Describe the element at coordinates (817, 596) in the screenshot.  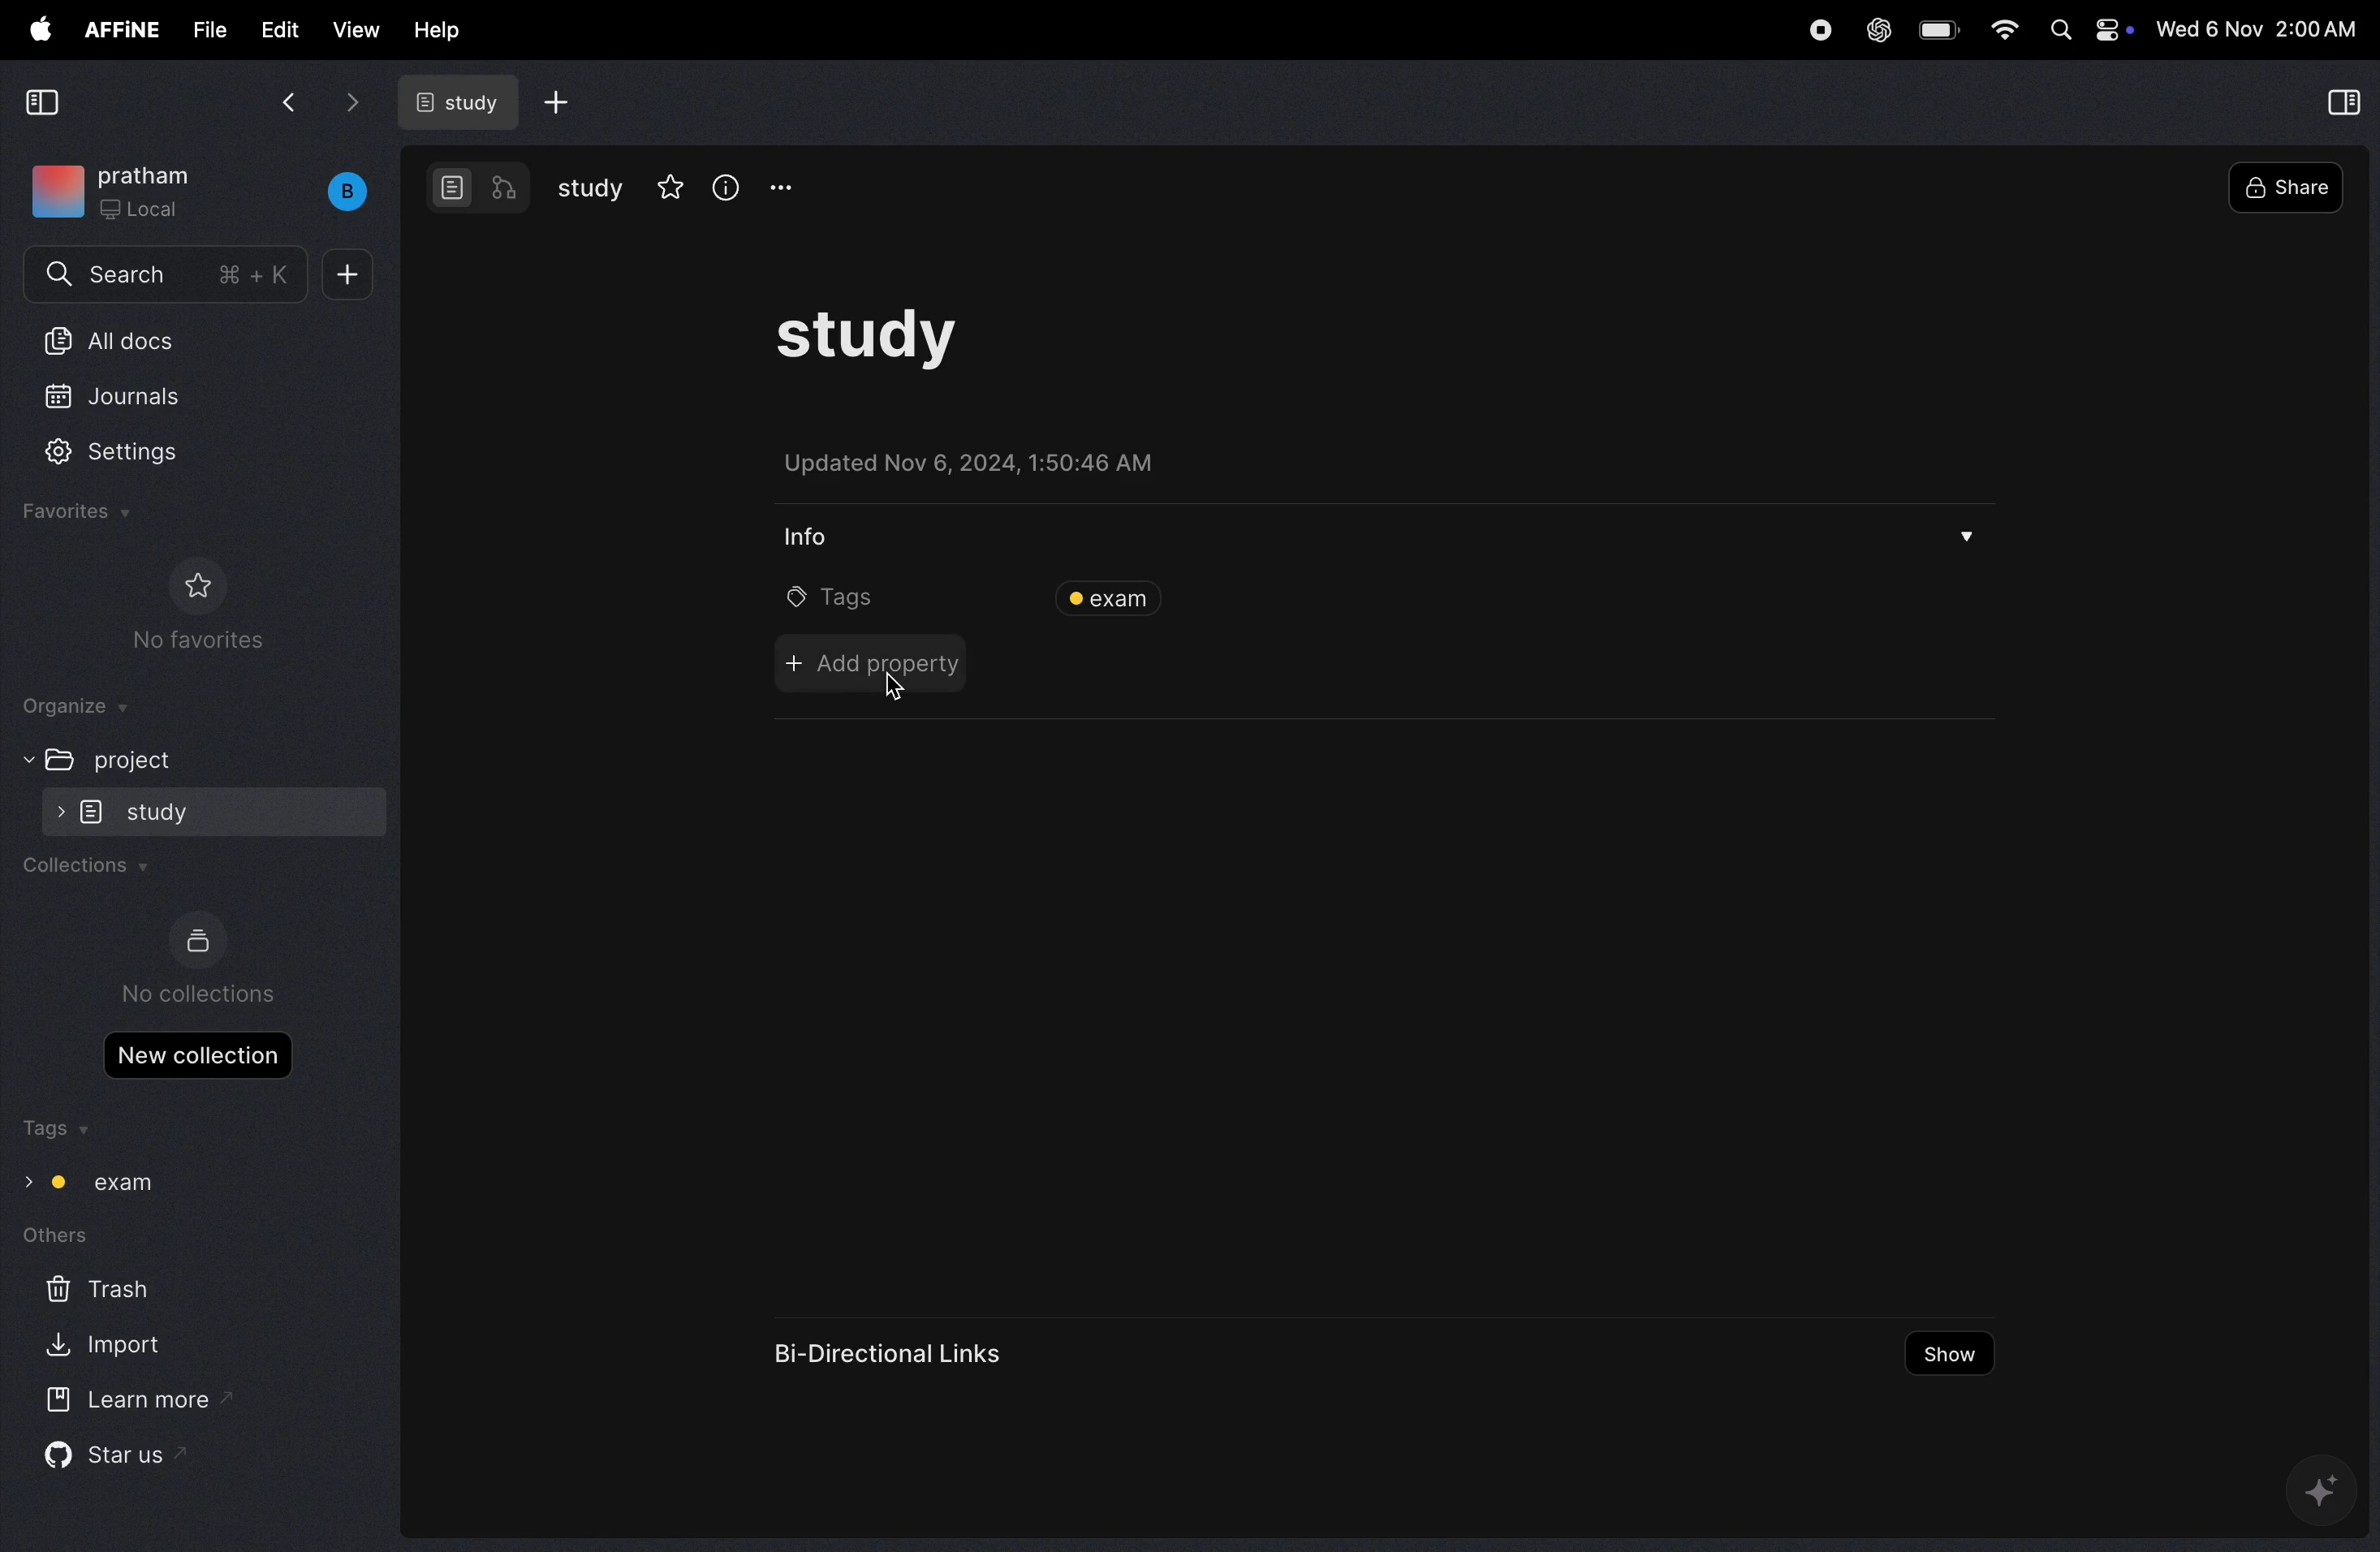
I see `tags` at that location.